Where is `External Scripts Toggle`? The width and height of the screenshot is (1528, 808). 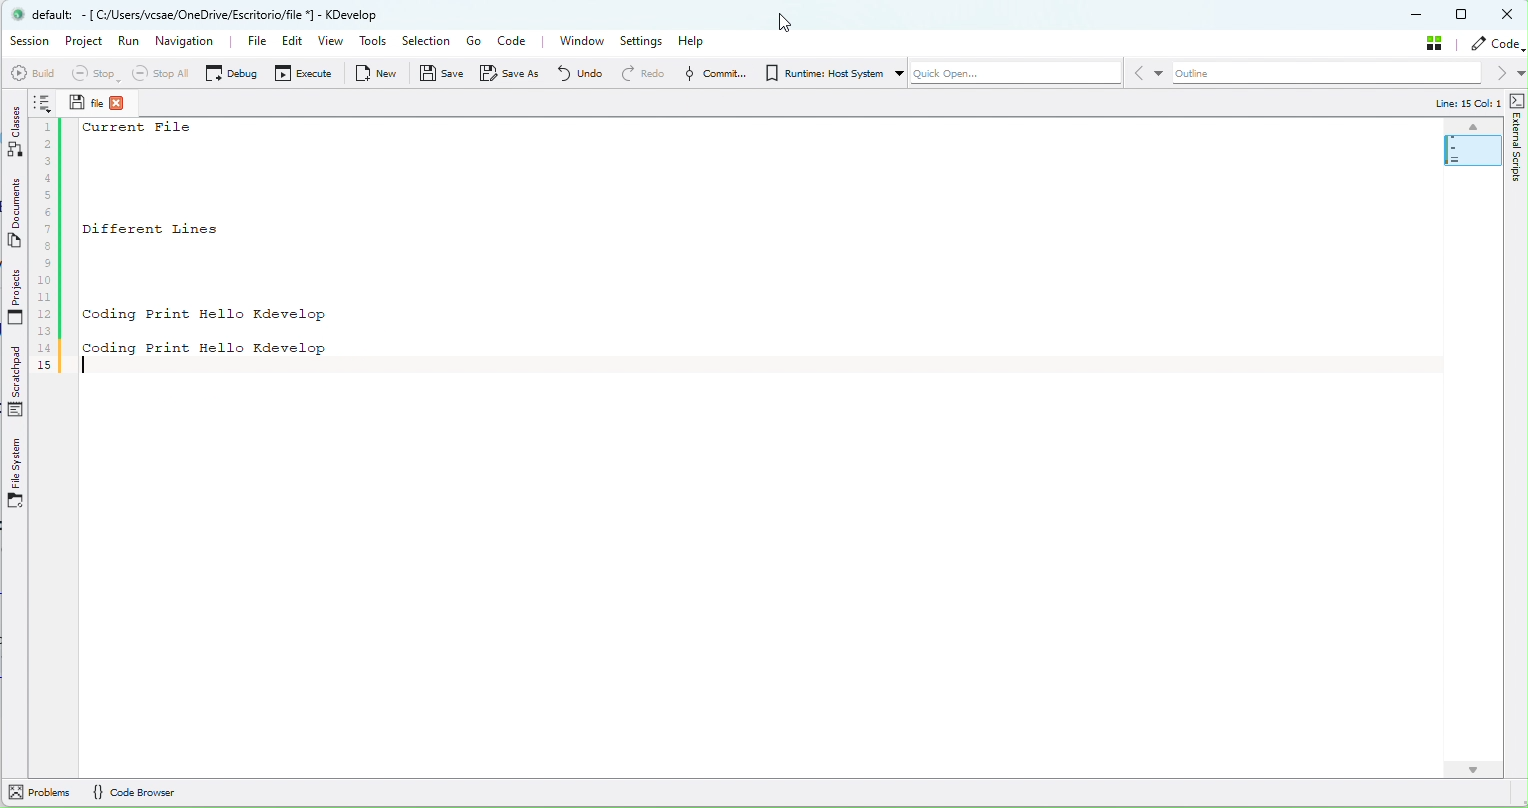
External Scripts Toggle is located at coordinates (1518, 100).